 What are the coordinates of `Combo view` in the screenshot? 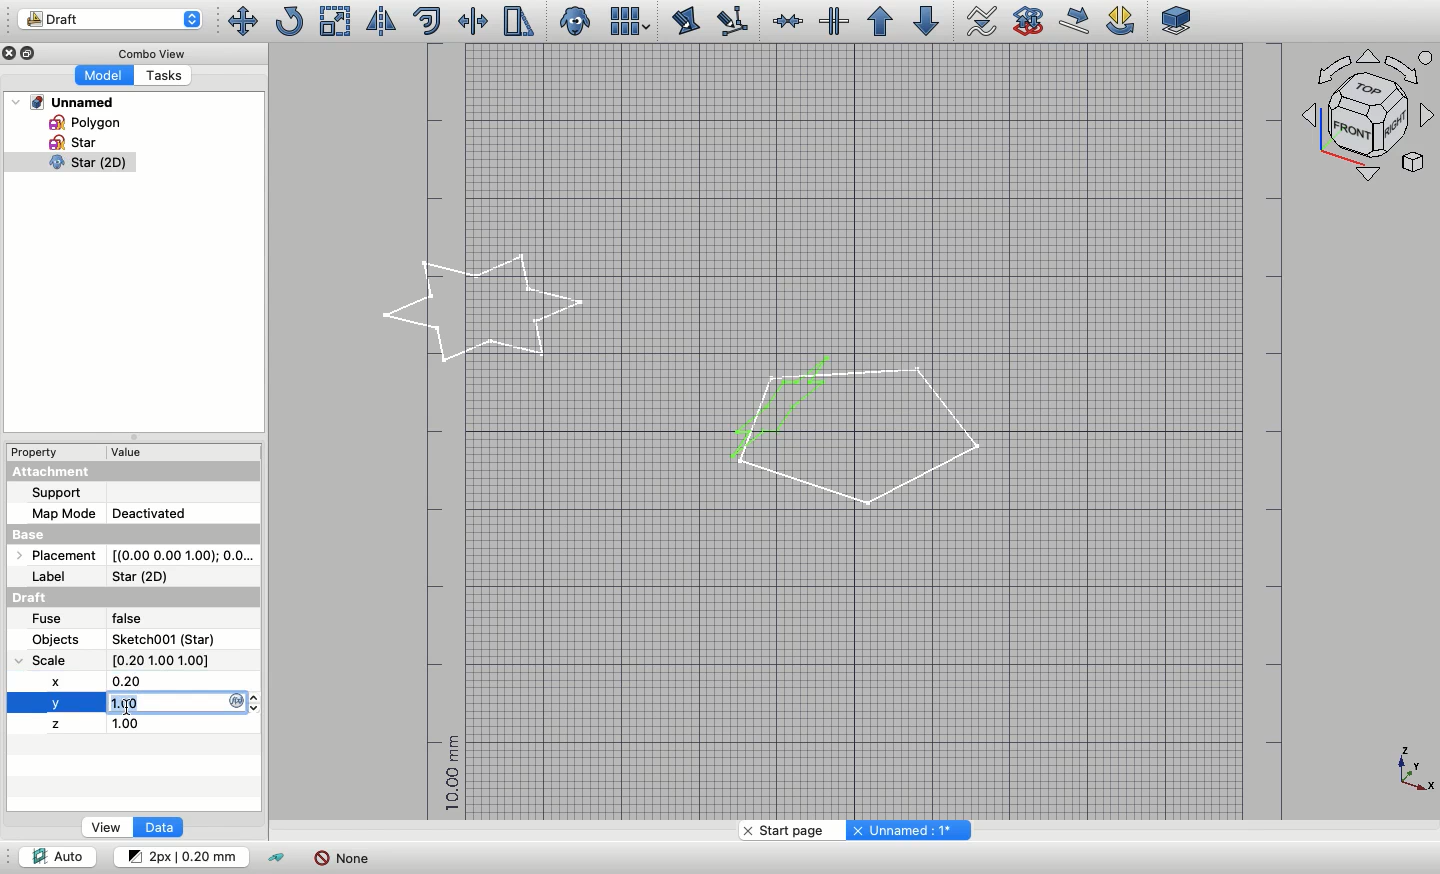 It's located at (148, 52).